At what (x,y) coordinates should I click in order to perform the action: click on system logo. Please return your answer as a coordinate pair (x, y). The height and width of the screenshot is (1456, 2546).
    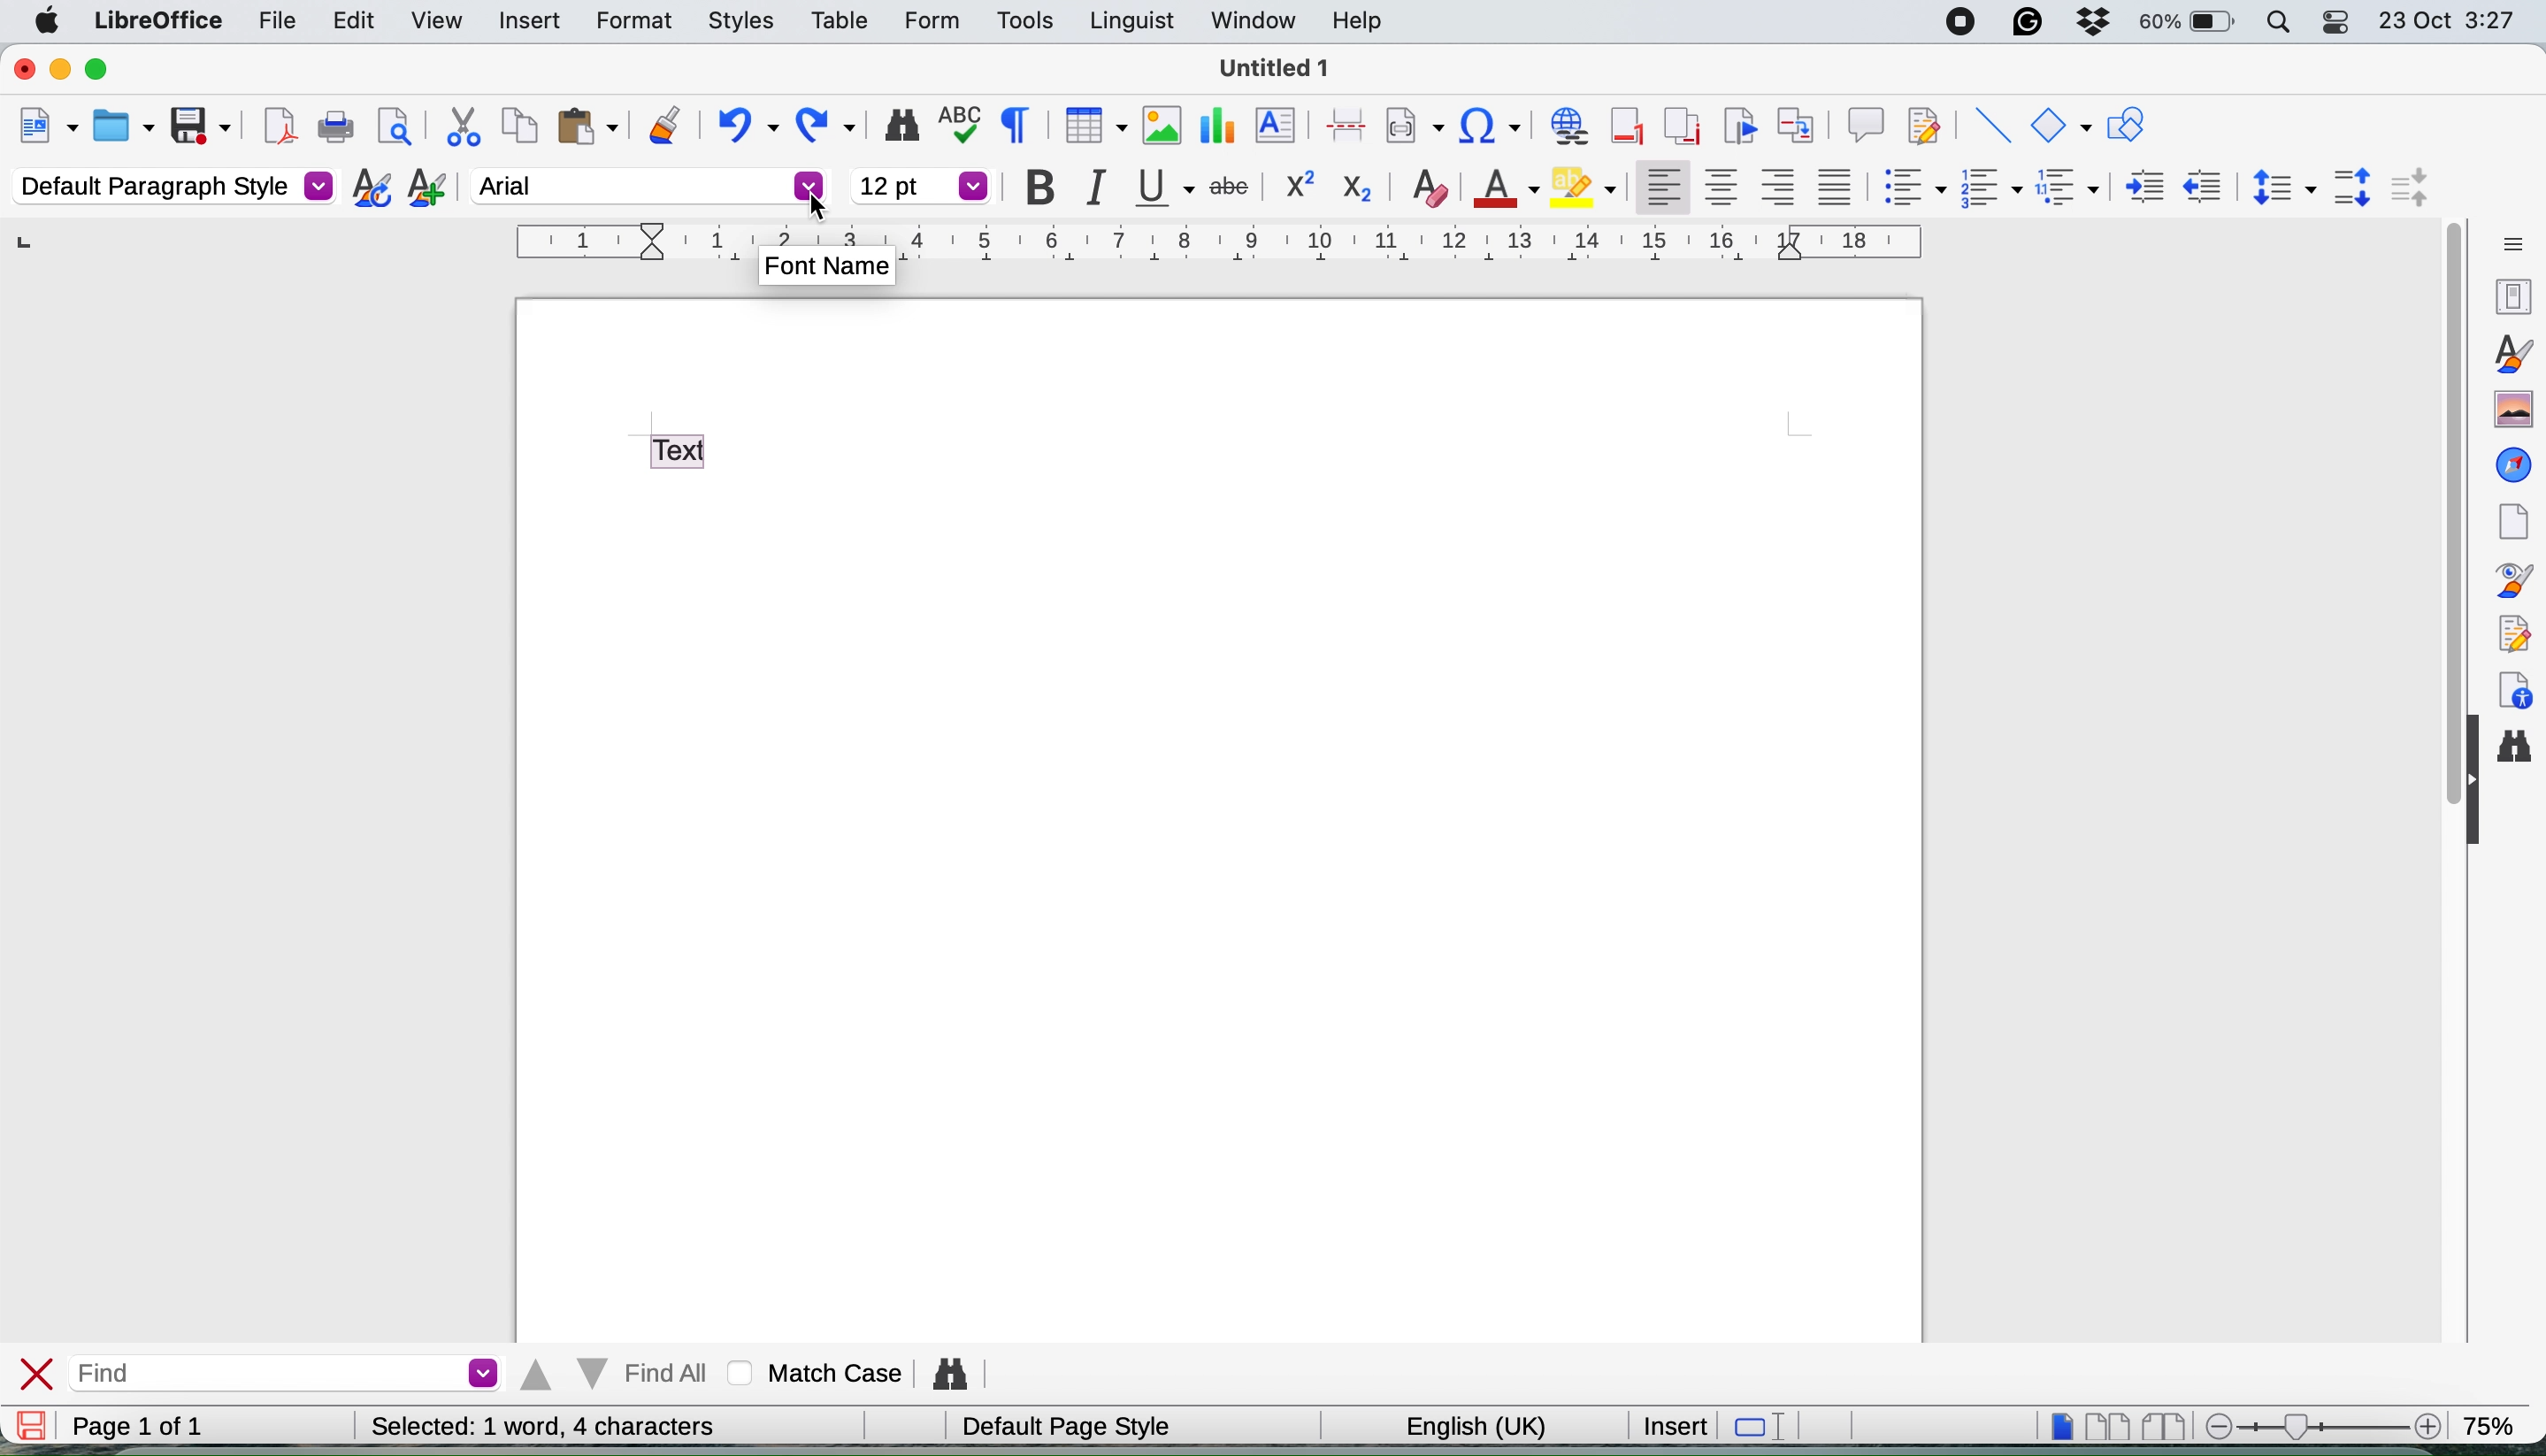
    Looking at the image, I should click on (47, 21).